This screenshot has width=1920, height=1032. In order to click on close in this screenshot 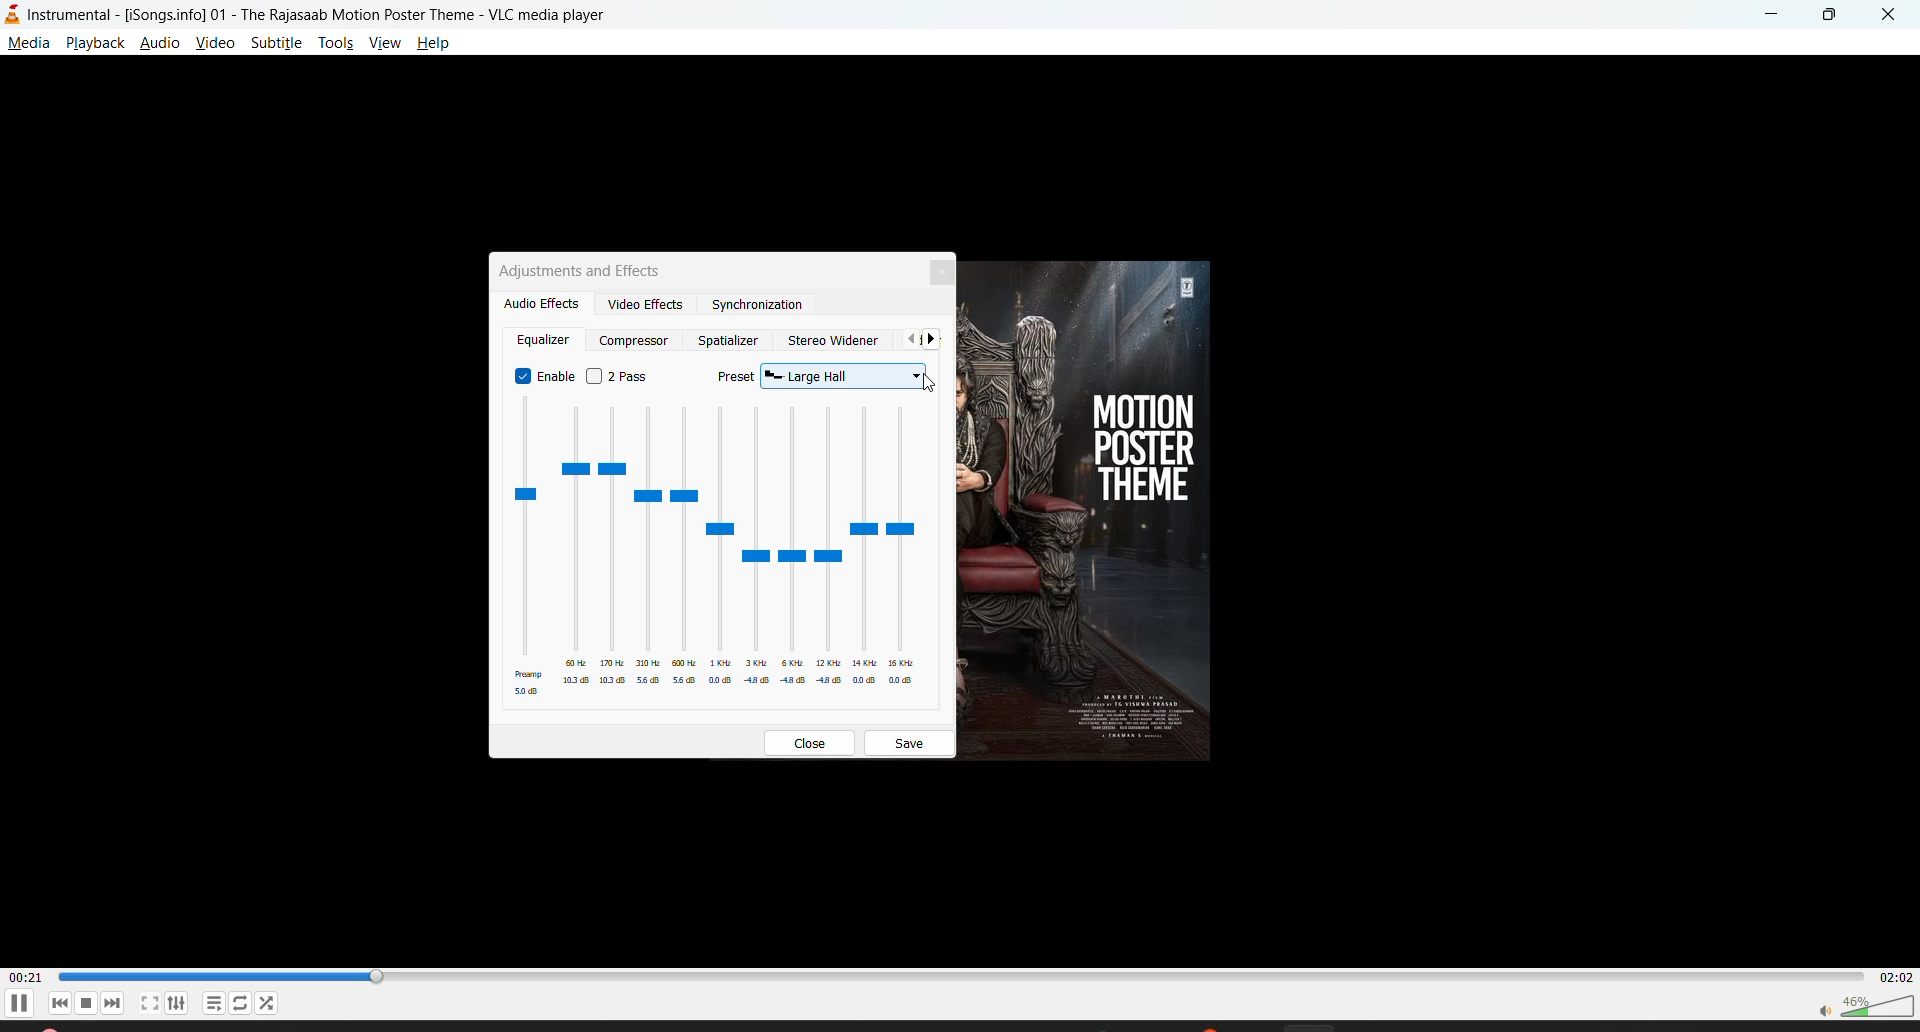, I will do `click(938, 270)`.